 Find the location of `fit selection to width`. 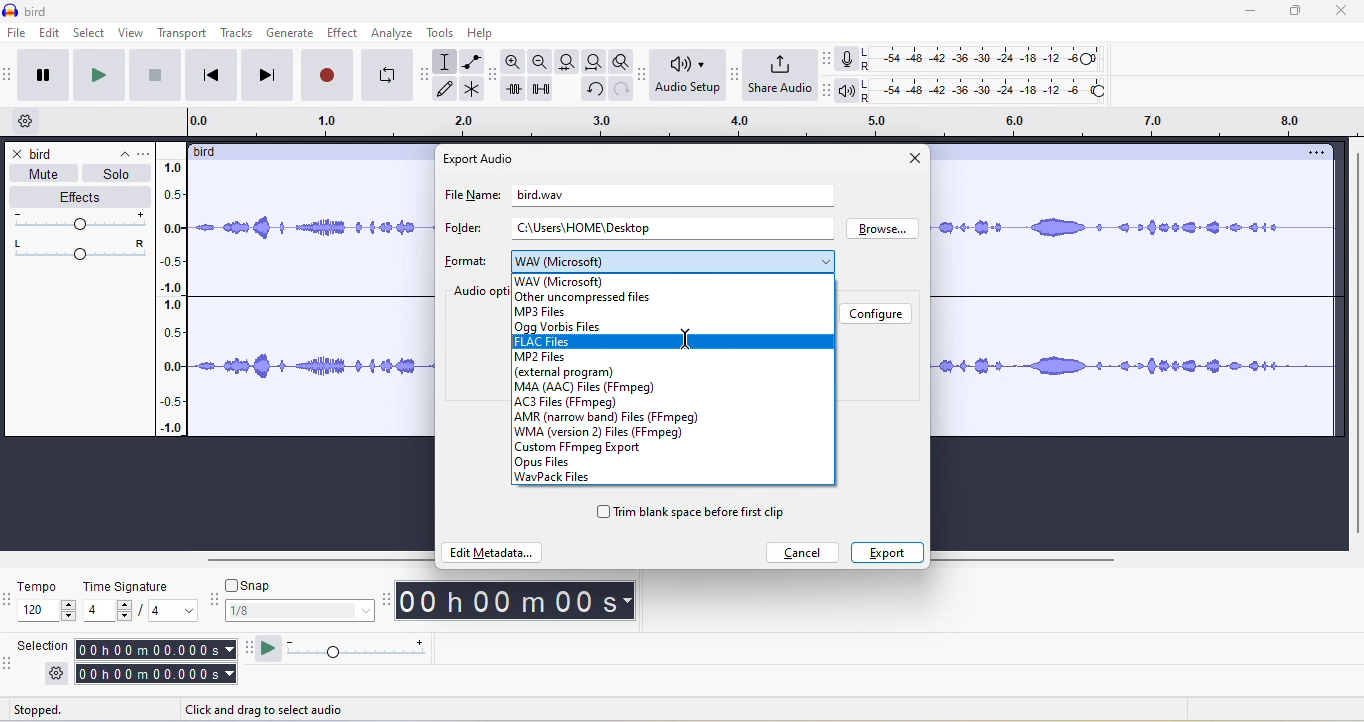

fit selection to width is located at coordinates (565, 61).